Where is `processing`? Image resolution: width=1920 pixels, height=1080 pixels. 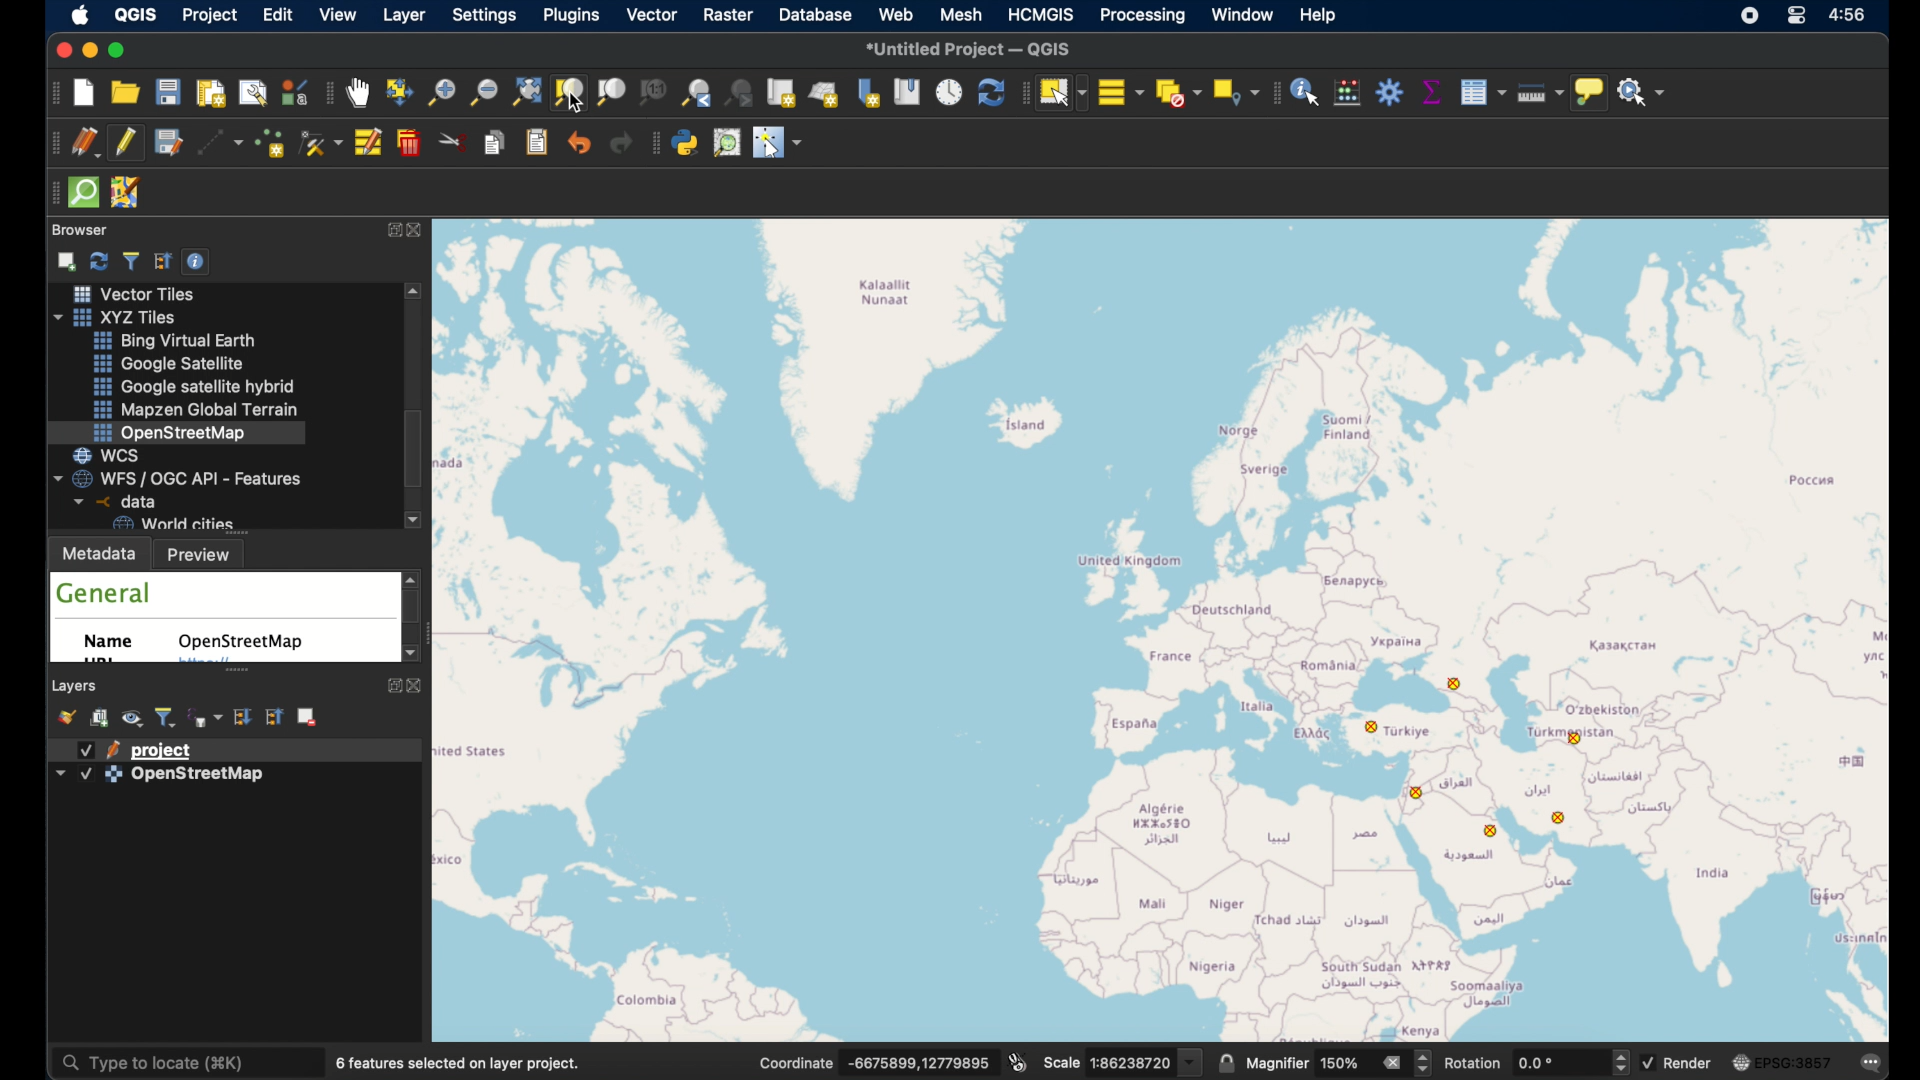 processing is located at coordinates (1143, 16).